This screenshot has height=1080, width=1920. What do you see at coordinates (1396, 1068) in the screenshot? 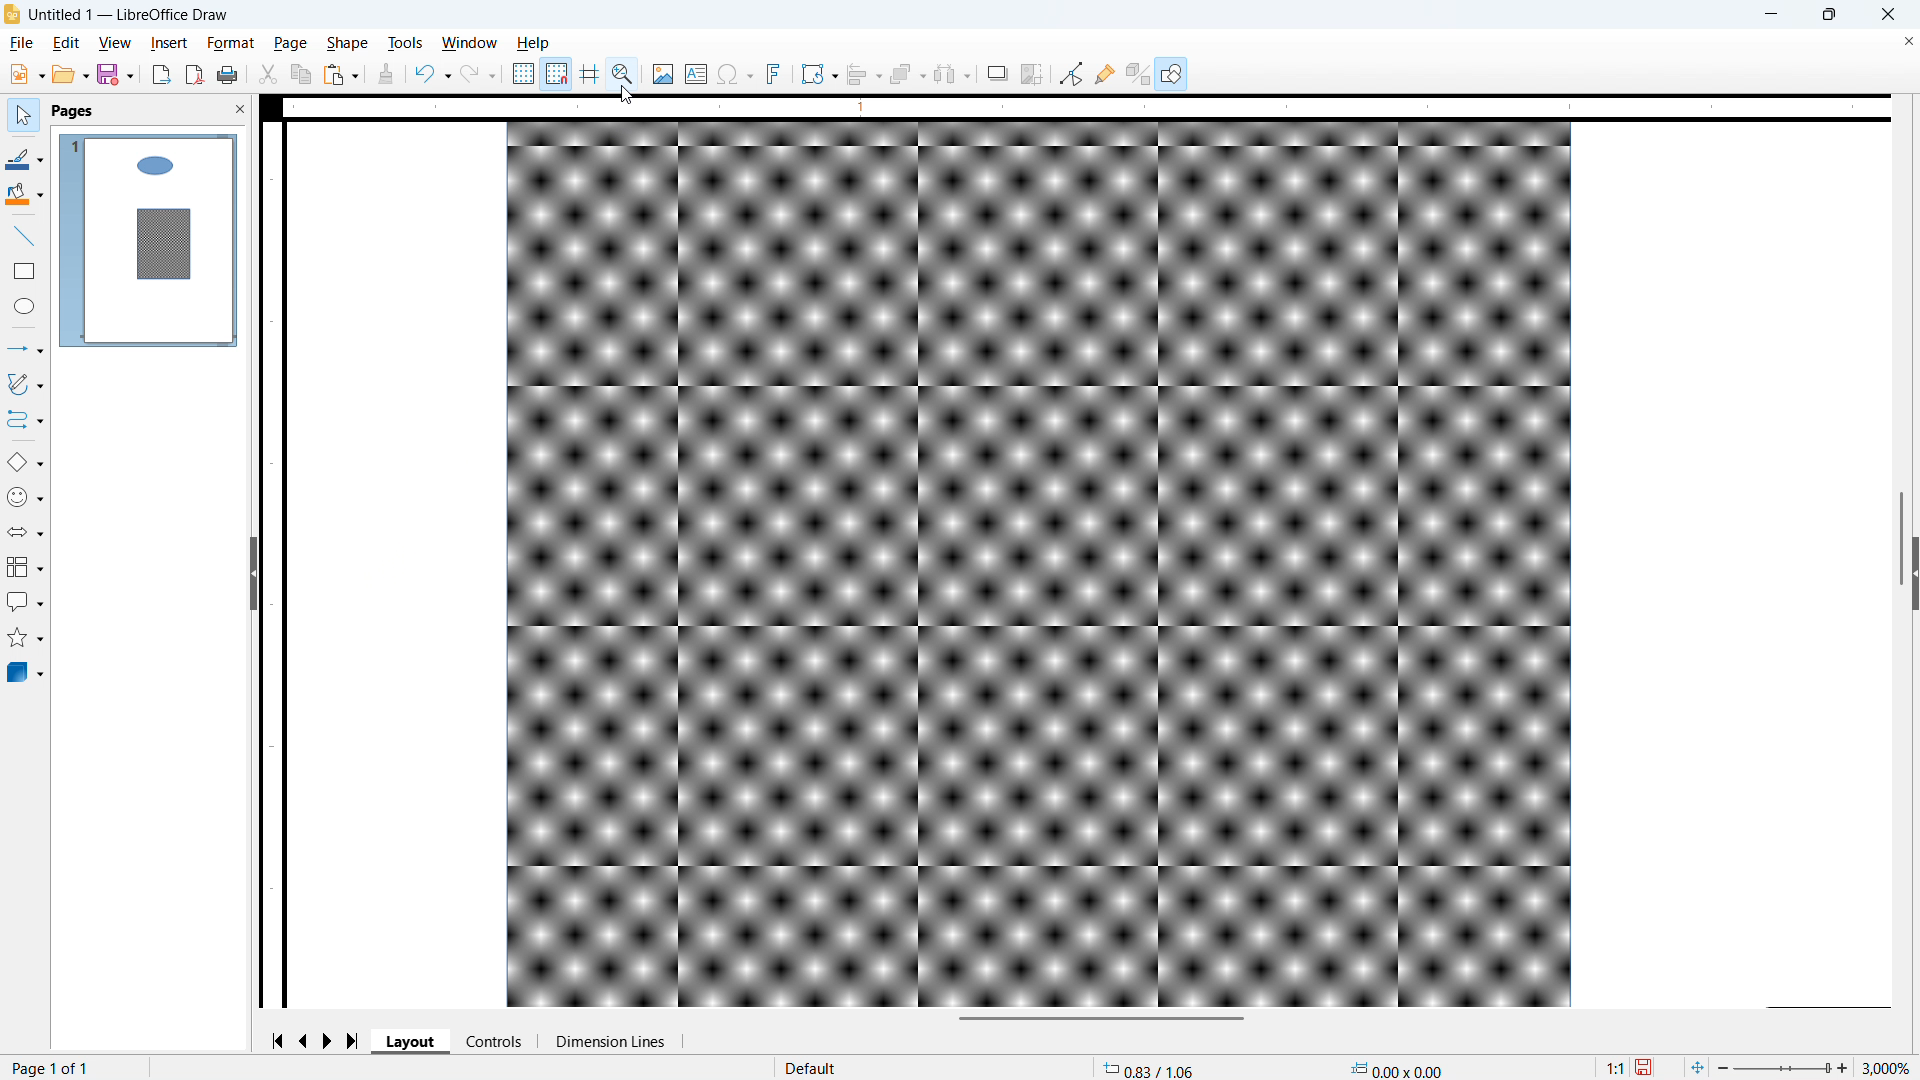
I see `Object dimensions ` at bounding box center [1396, 1068].